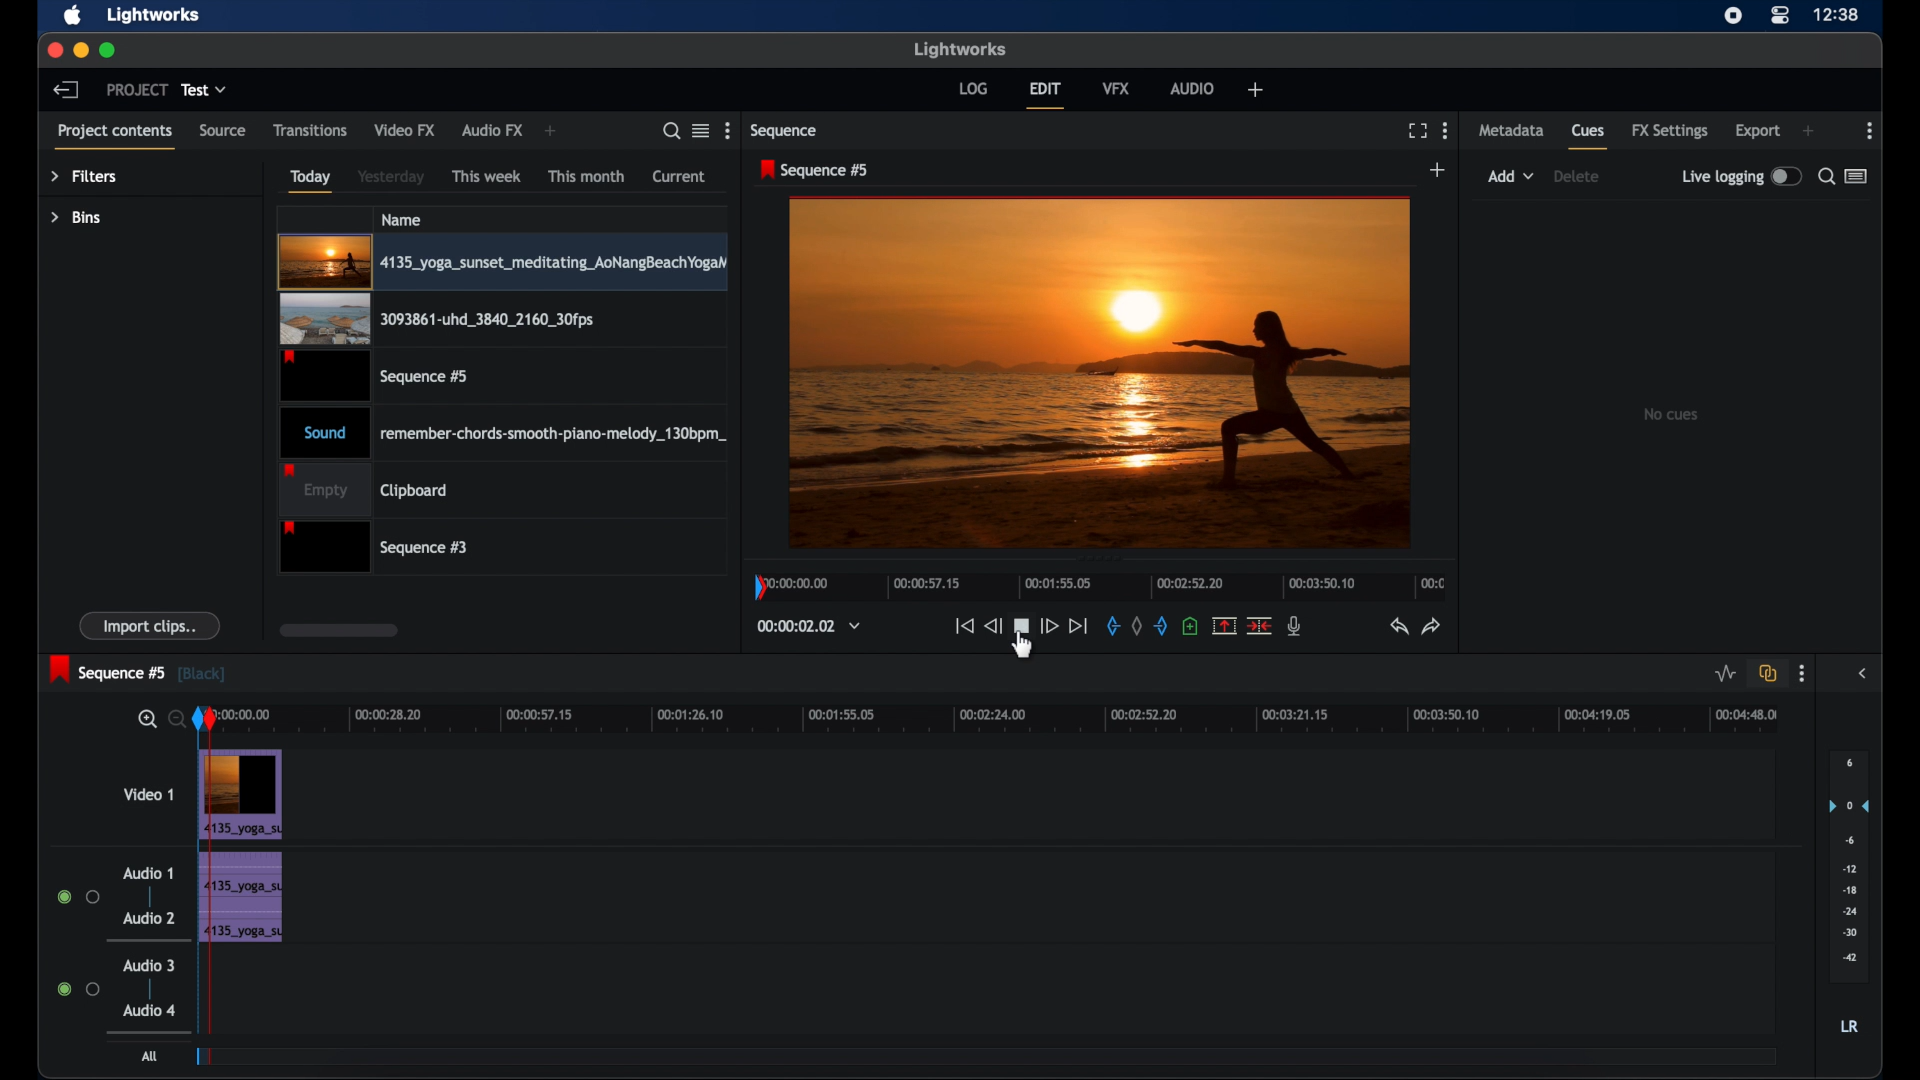 The height and width of the screenshot is (1080, 1920). Describe the element at coordinates (239, 872) in the screenshot. I see `audio clip` at that location.